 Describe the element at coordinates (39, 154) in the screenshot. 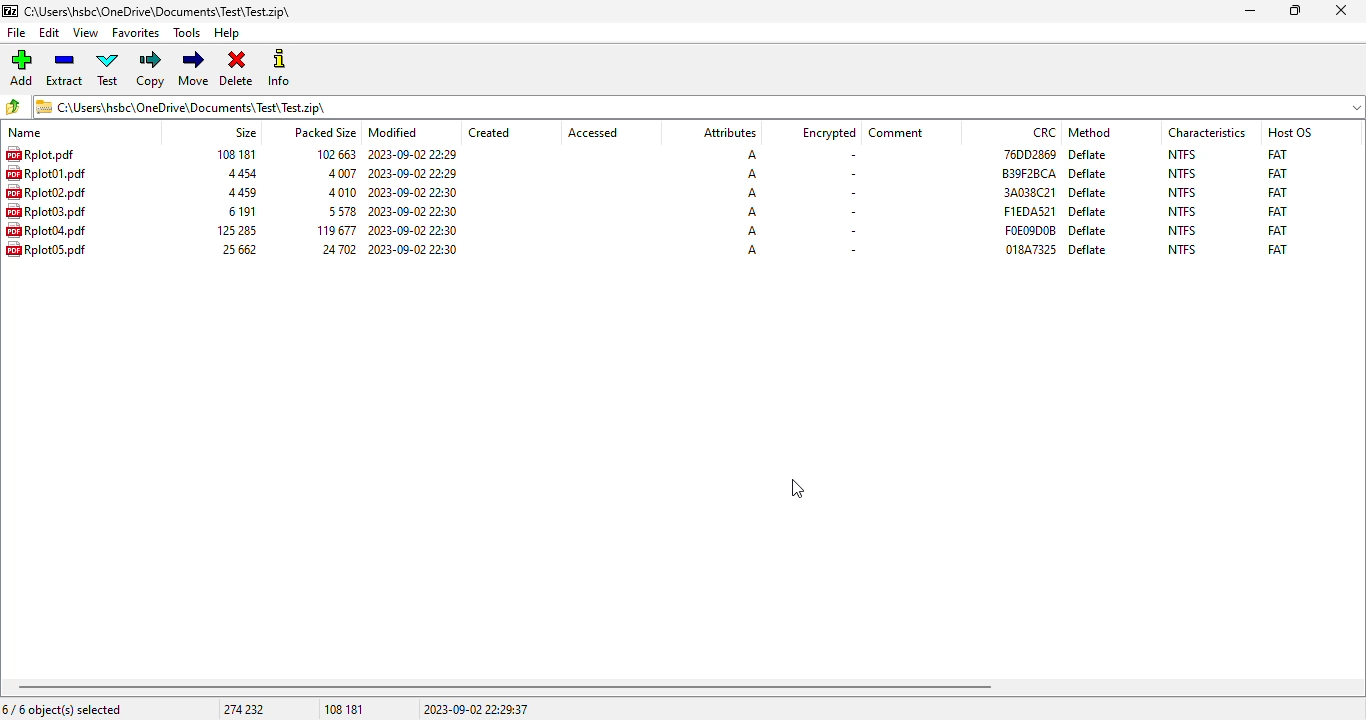

I see `file` at that location.